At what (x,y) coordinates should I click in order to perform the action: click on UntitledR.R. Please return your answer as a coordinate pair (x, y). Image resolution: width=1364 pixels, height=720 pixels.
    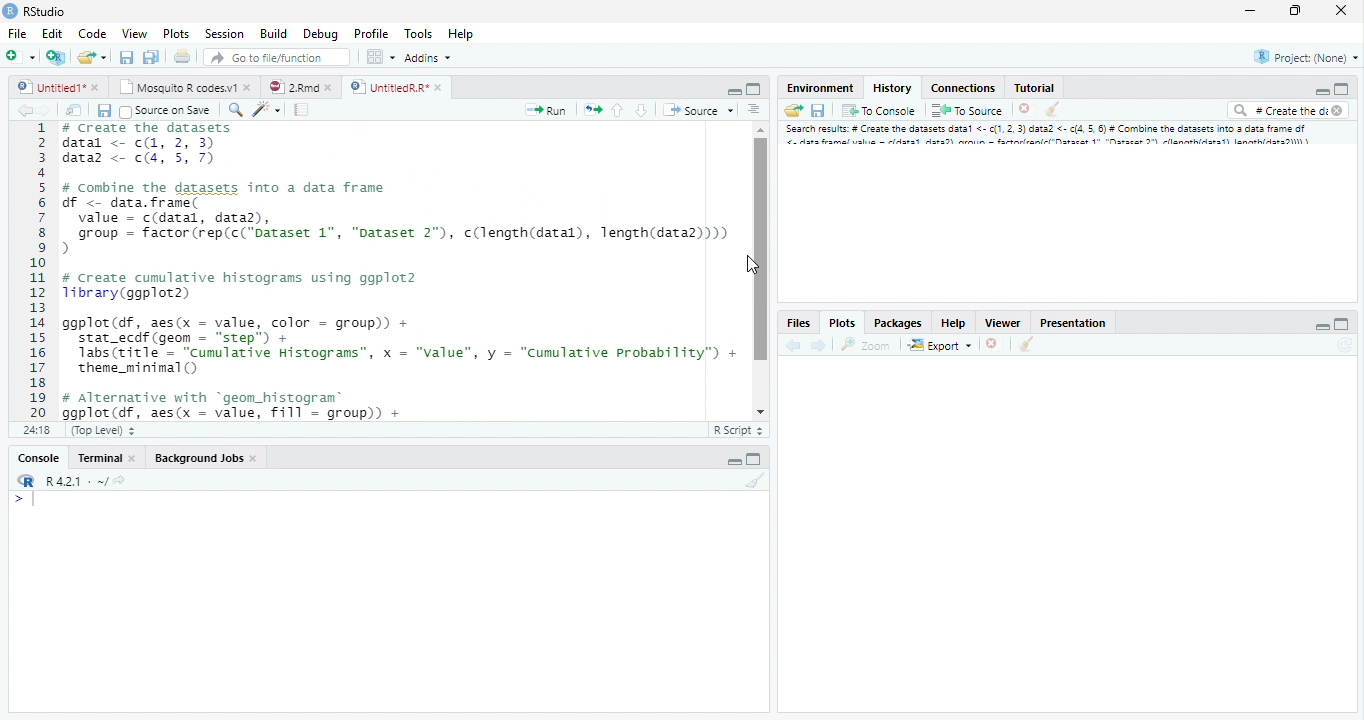
    Looking at the image, I should click on (396, 86).